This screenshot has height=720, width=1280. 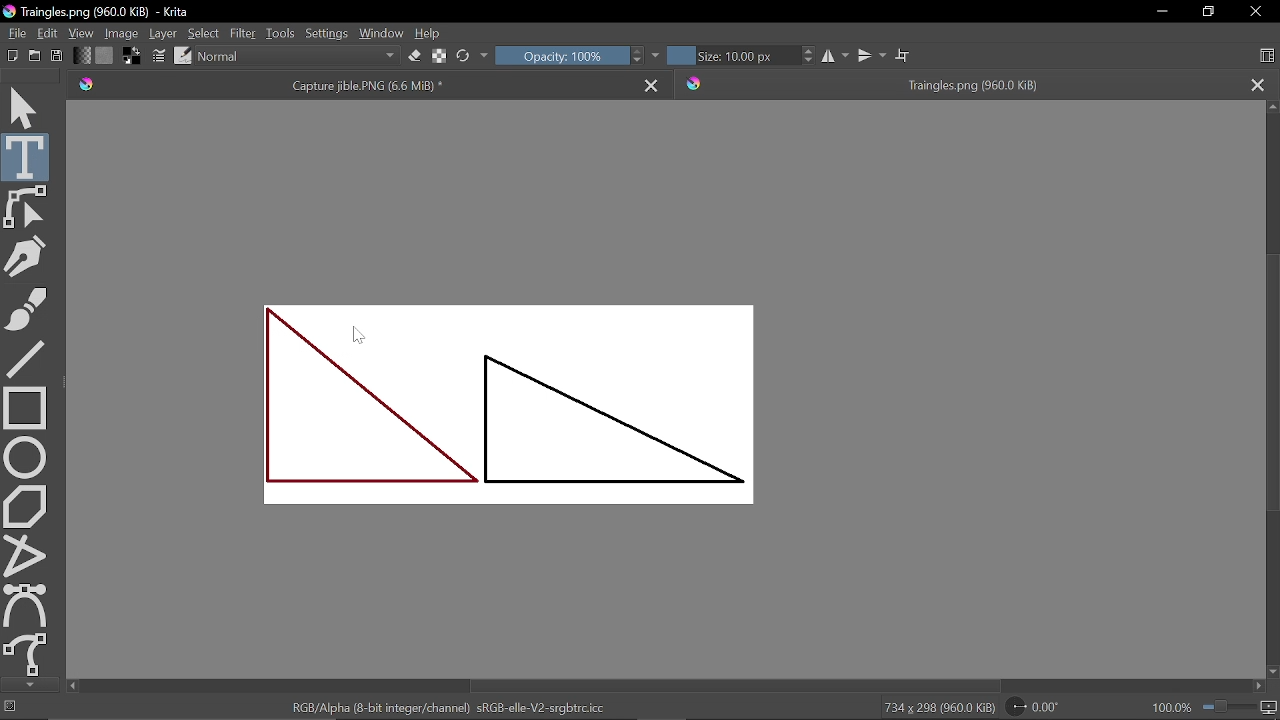 I want to click on Current tab, so click(x=349, y=84).